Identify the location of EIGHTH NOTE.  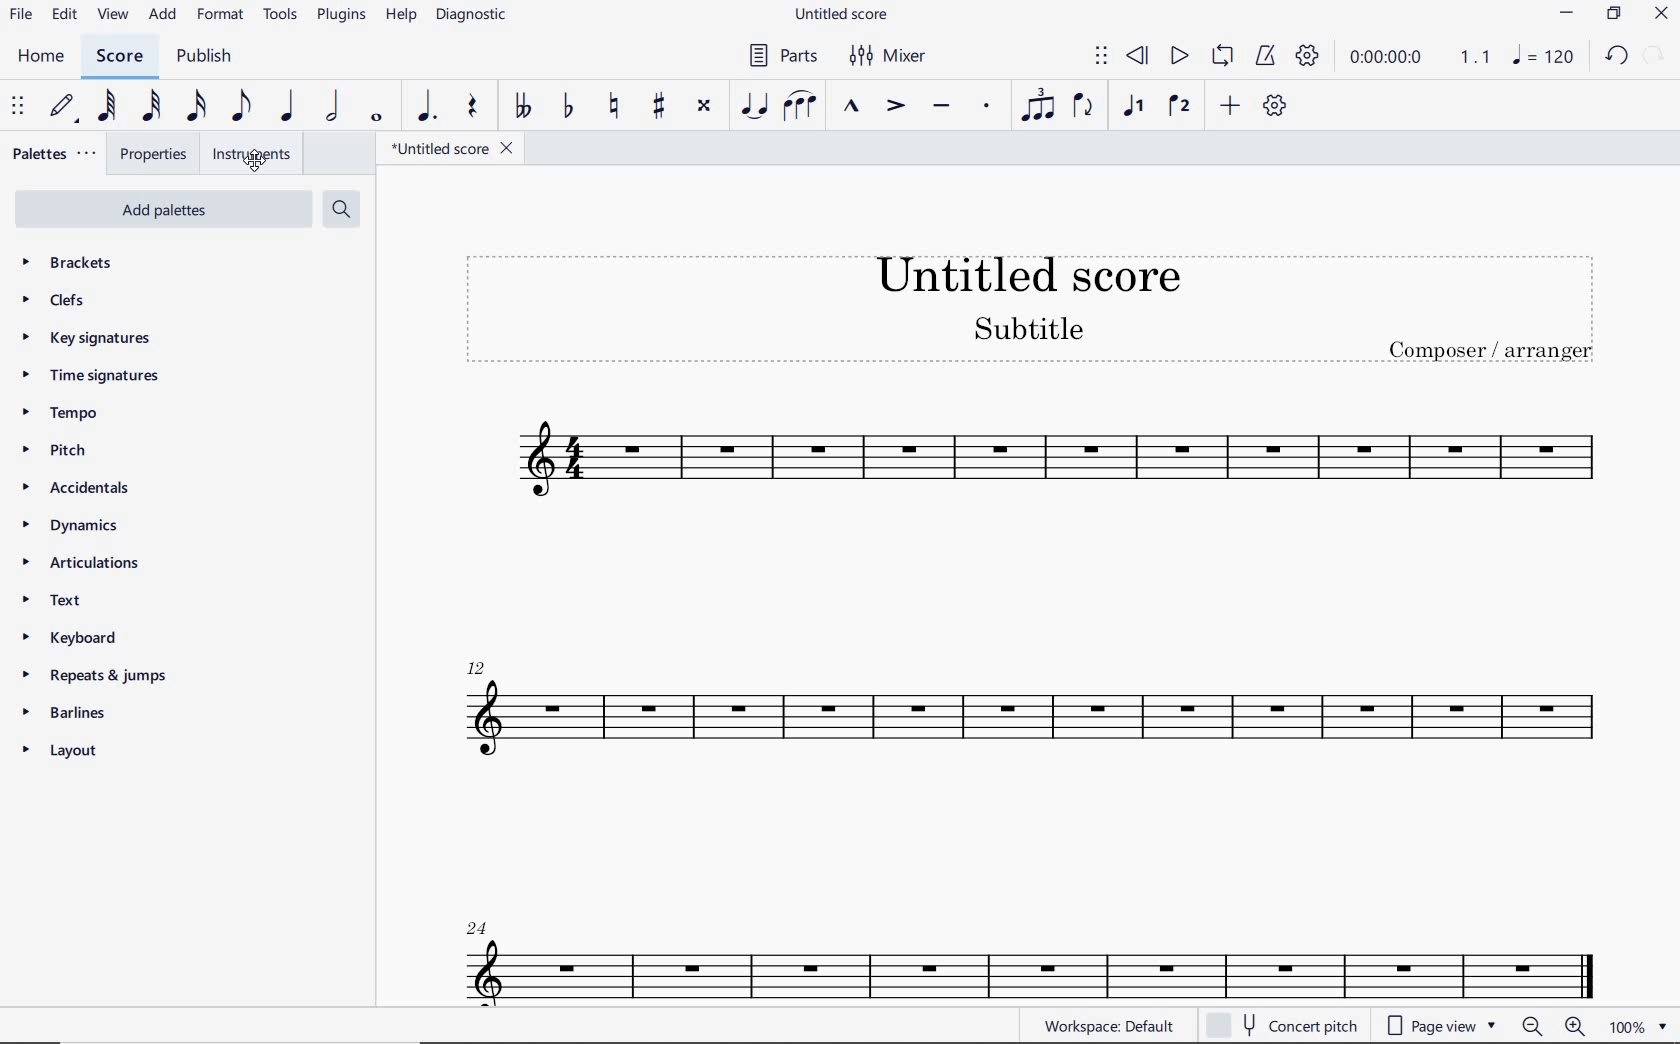
(242, 107).